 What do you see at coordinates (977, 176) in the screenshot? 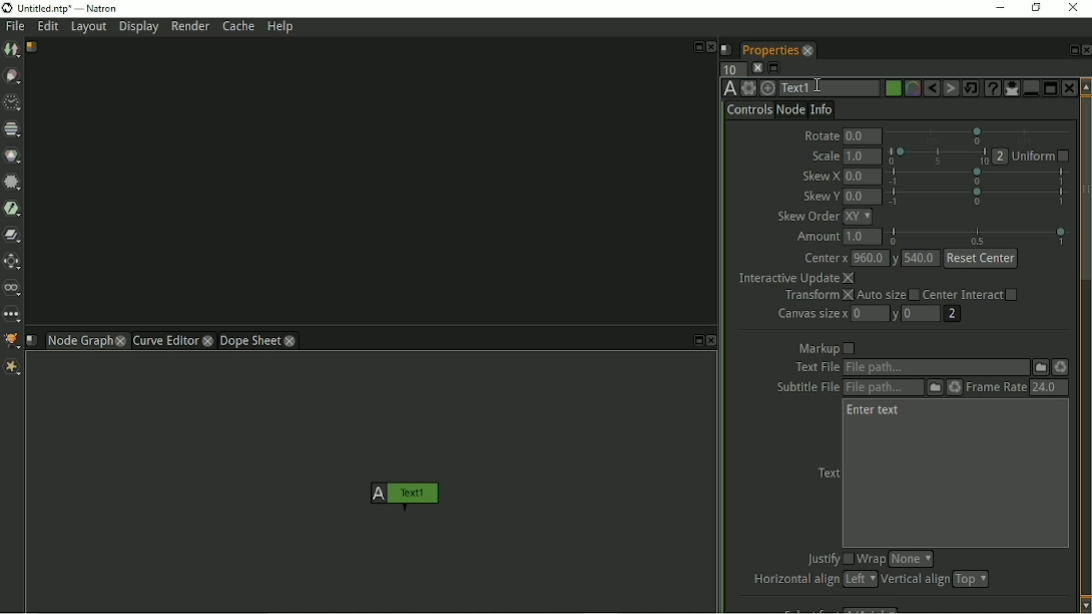
I see `selection bar` at bounding box center [977, 176].